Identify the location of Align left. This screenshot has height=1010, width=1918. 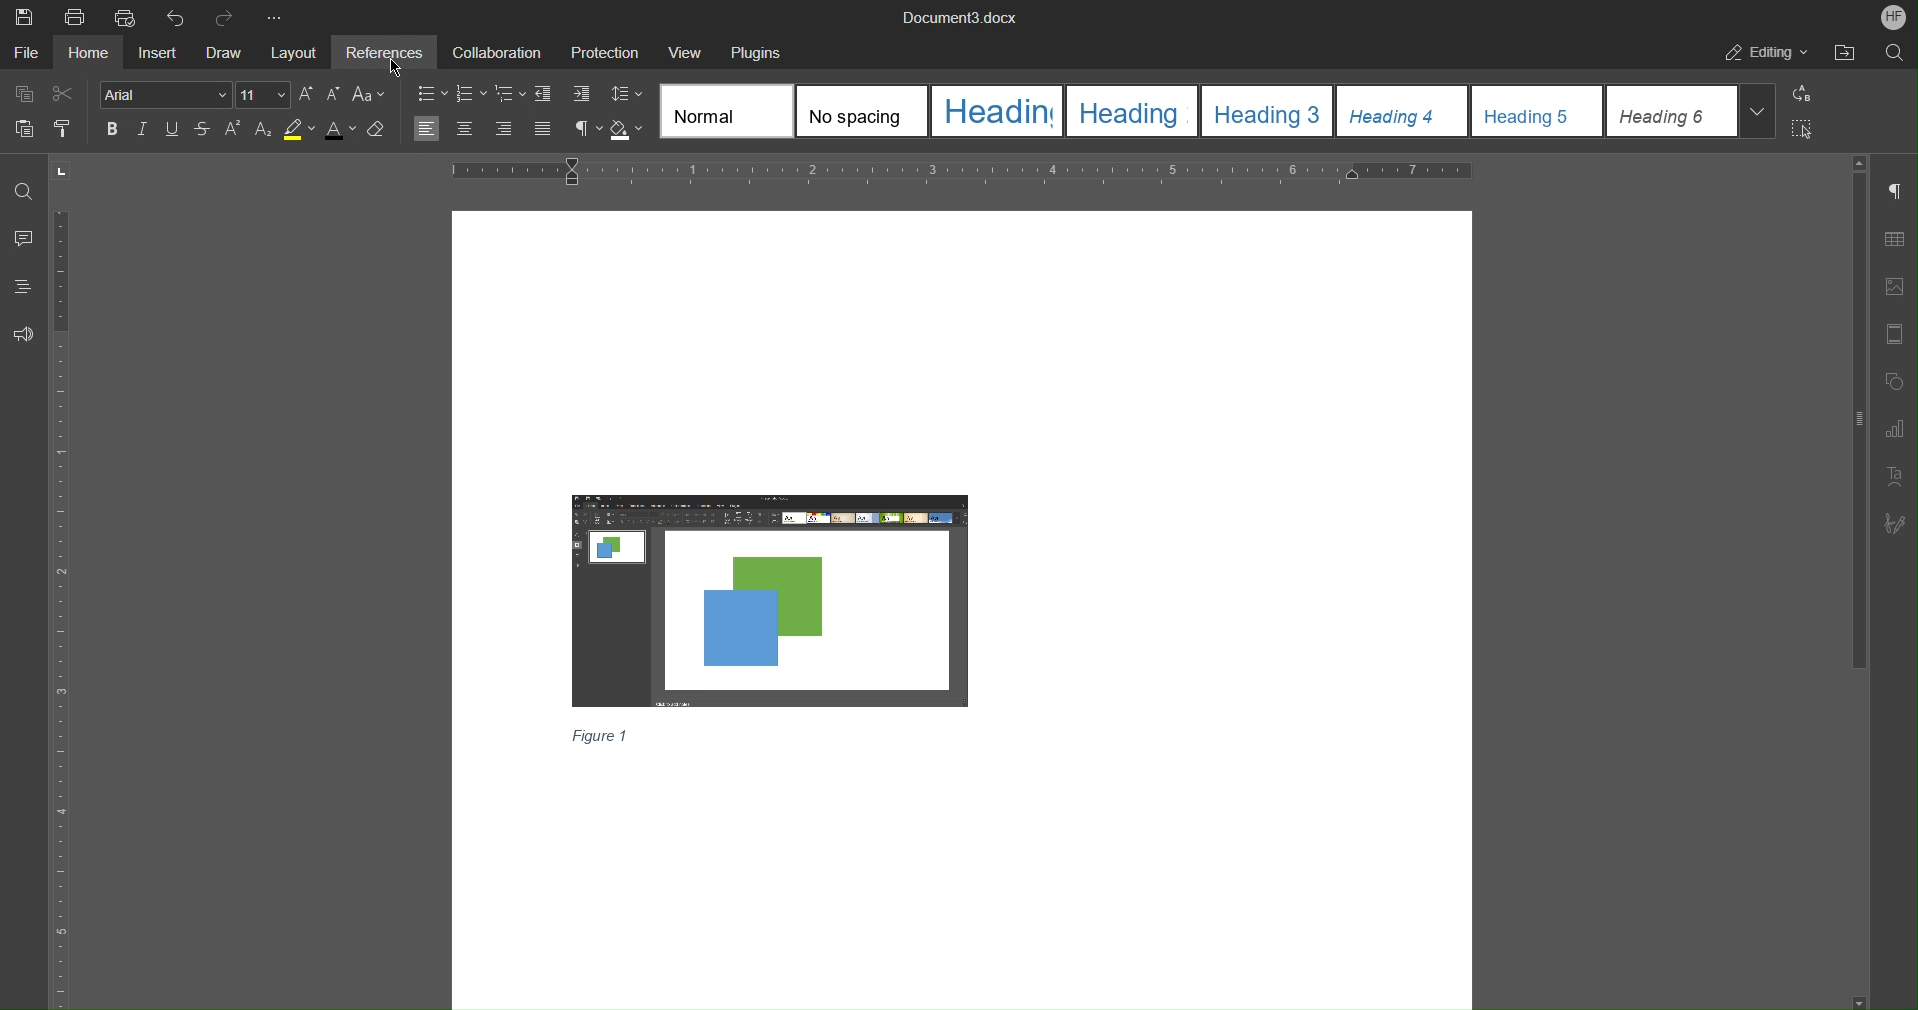
(428, 129).